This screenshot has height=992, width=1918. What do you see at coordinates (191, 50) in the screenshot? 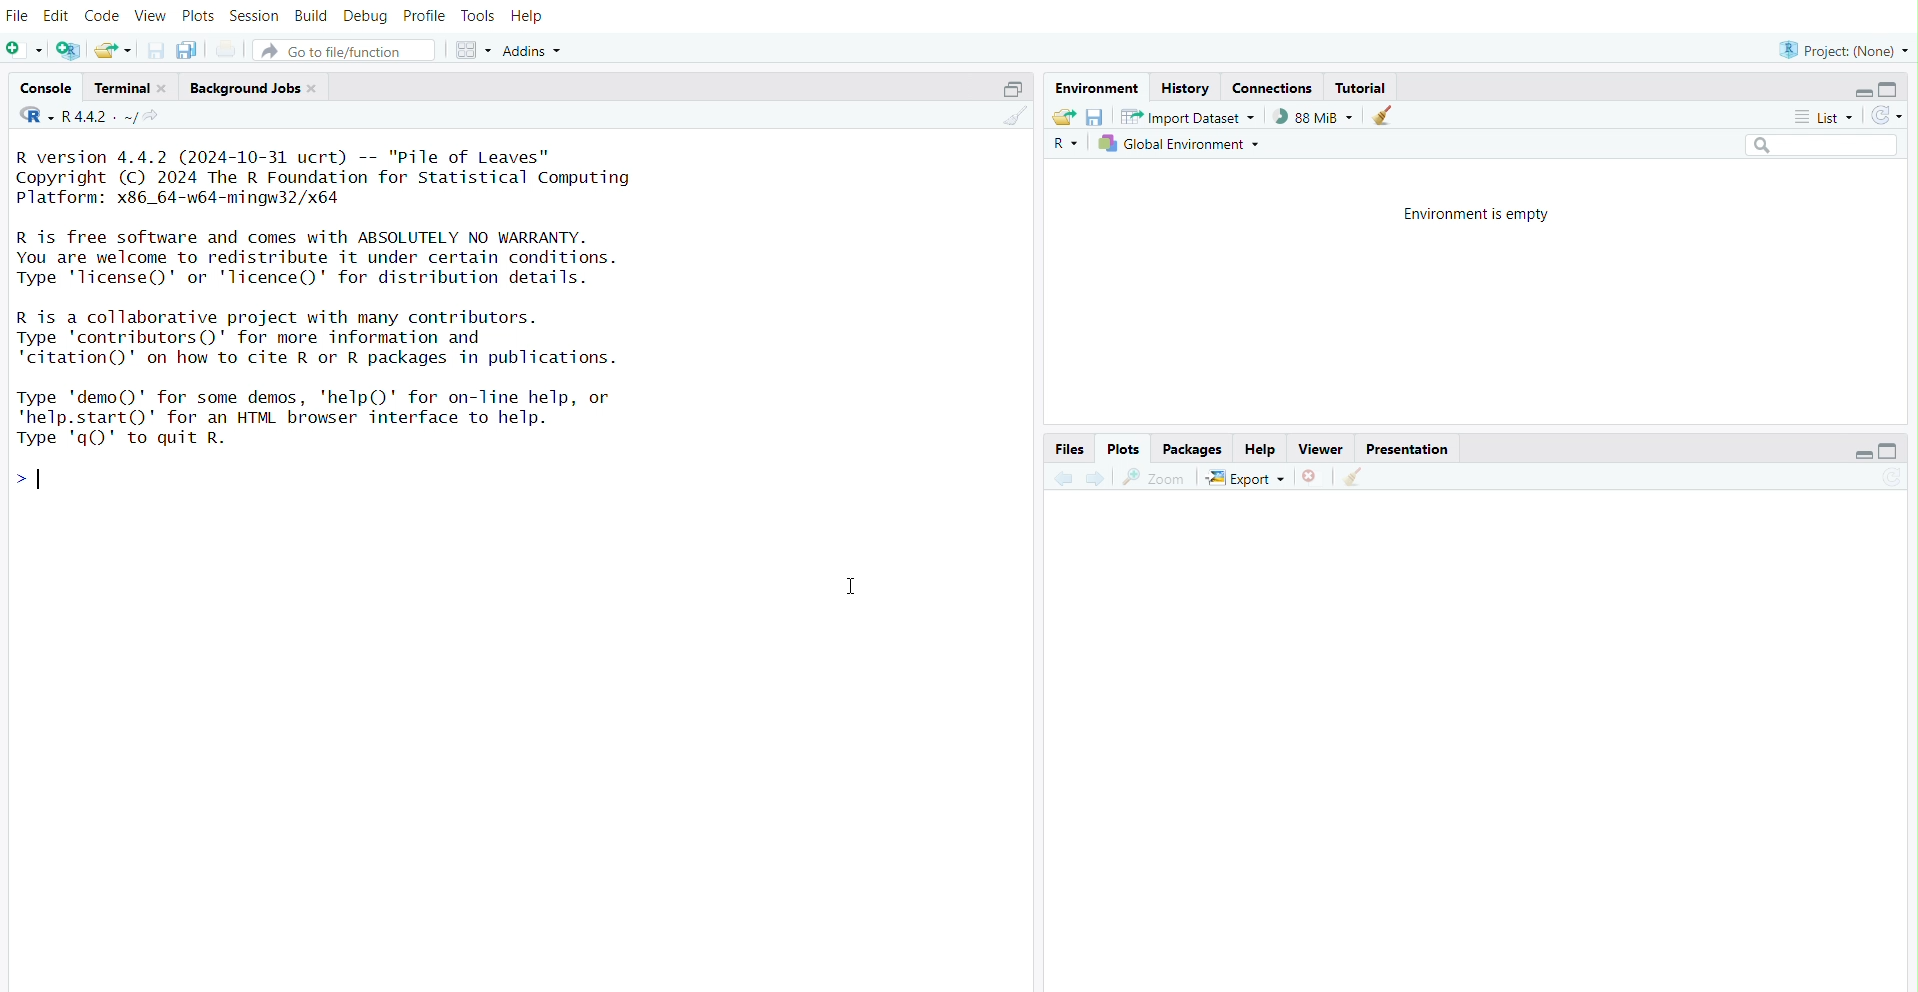
I see `save all open documents` at bounding box center [191, 50].